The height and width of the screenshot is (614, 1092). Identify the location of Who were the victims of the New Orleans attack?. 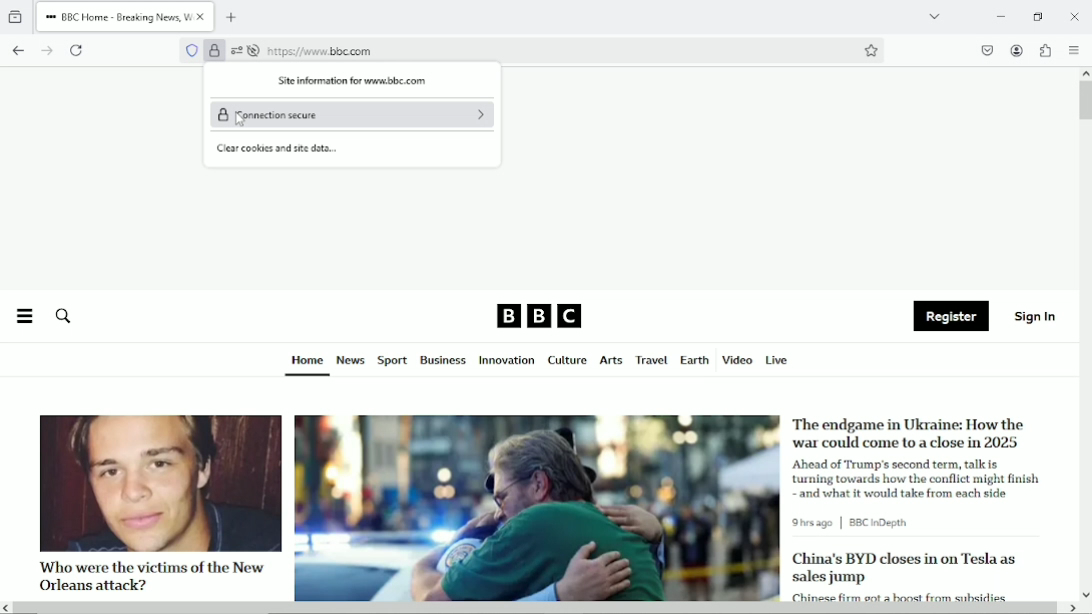
(149, 575).